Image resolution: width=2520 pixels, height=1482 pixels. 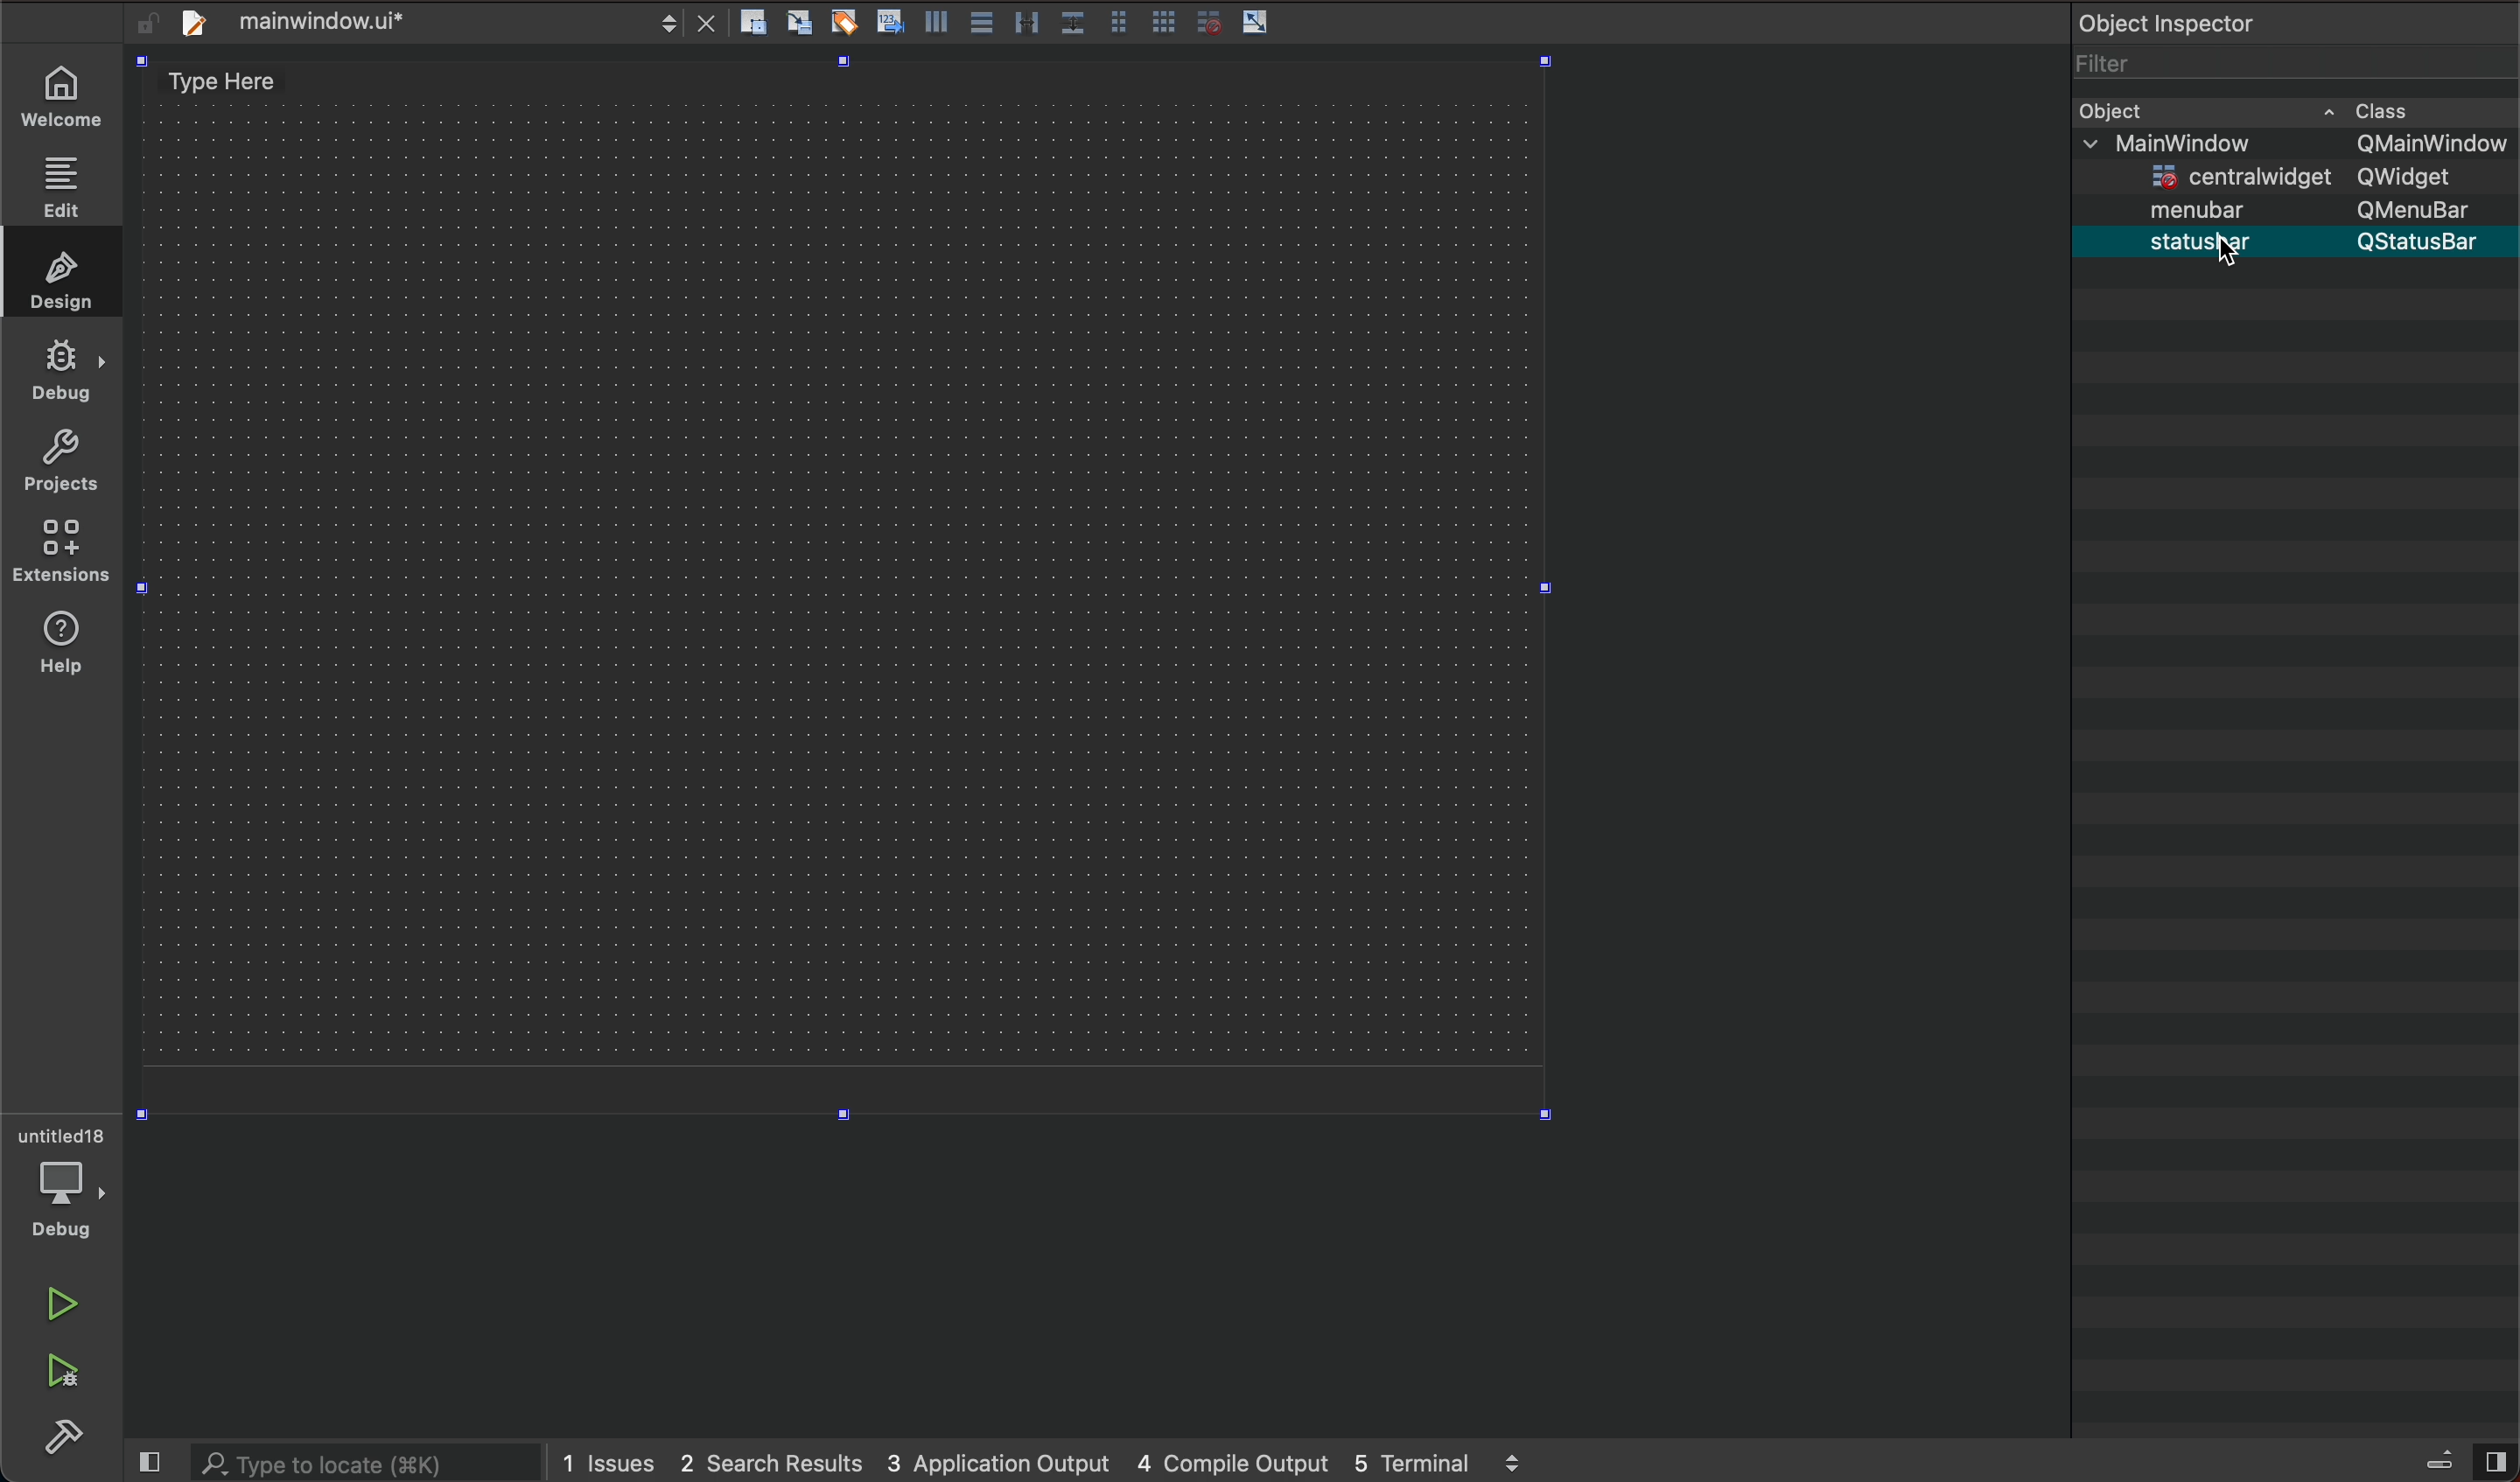 I want to click on centrawidget Qwidget, so click(x=2306, y=180).